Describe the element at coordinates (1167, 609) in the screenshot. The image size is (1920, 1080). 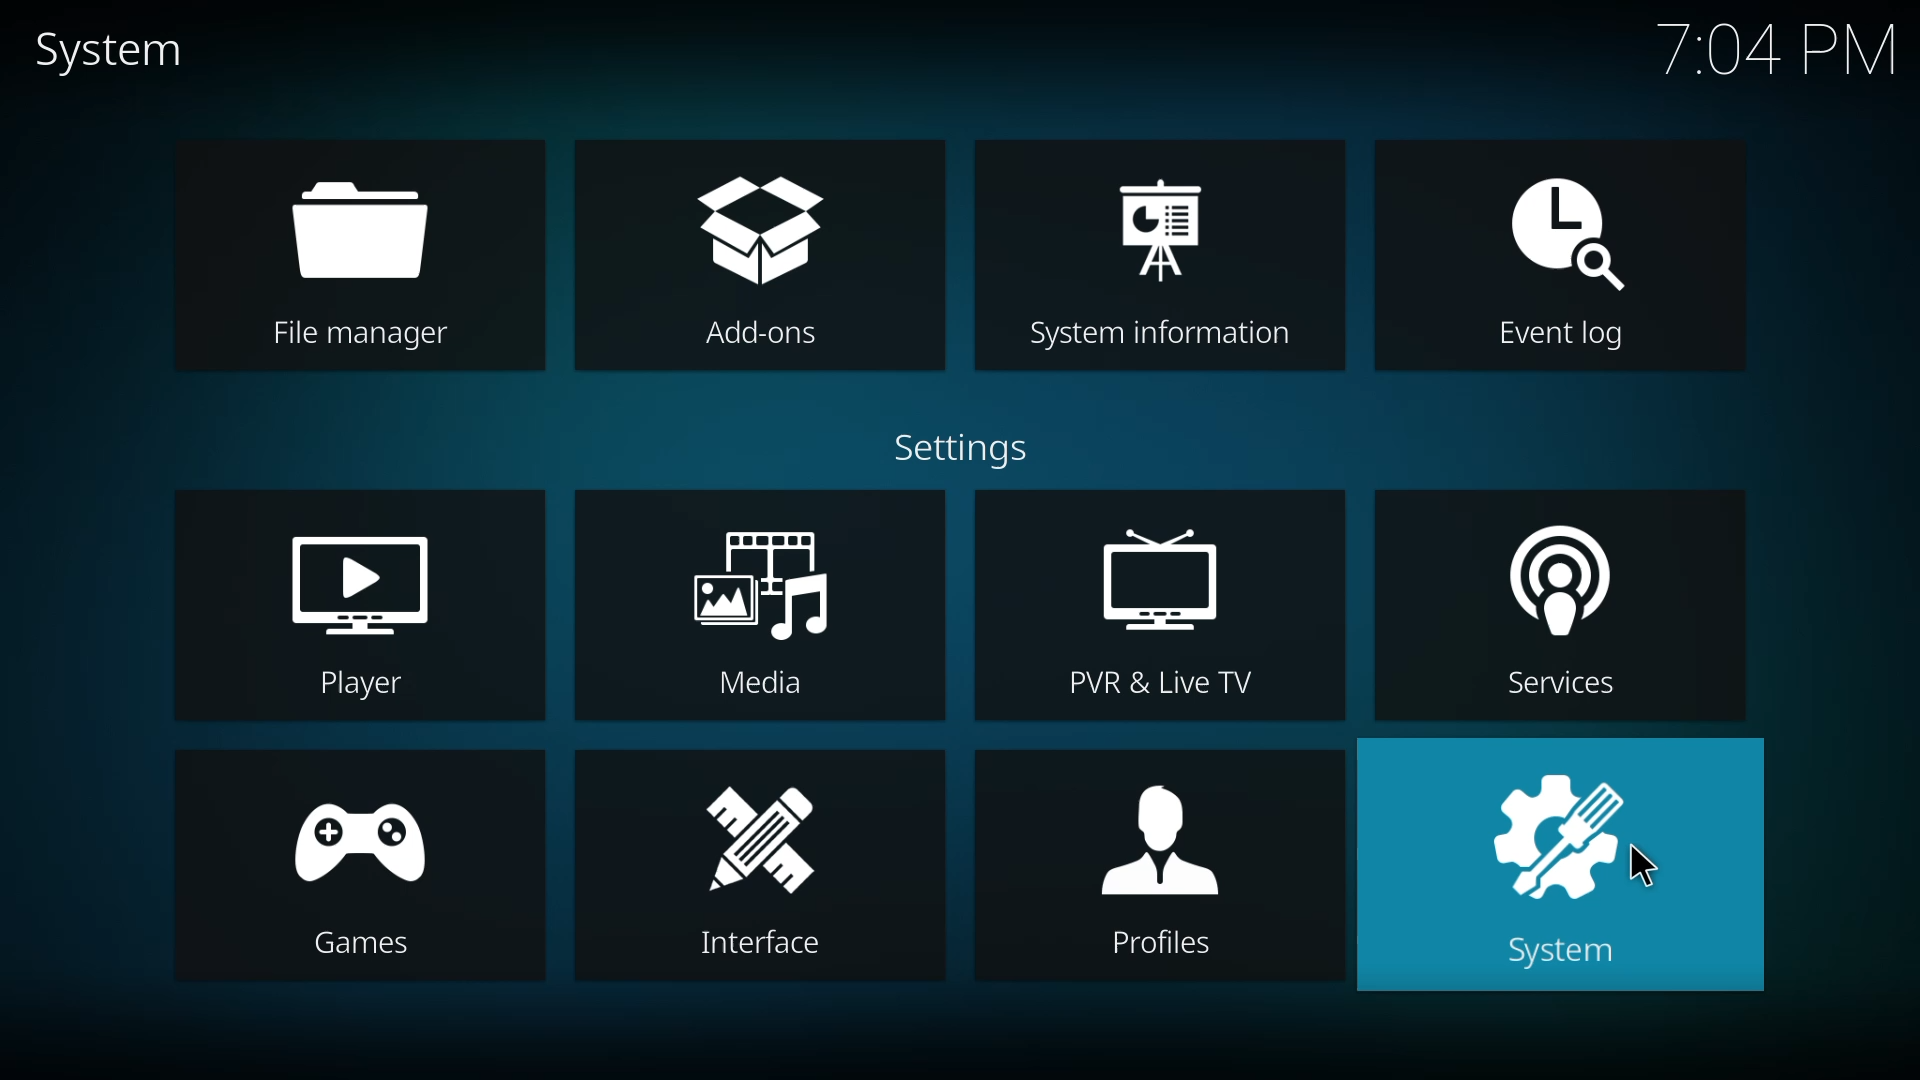
I see `pvr & live tv` at that location.